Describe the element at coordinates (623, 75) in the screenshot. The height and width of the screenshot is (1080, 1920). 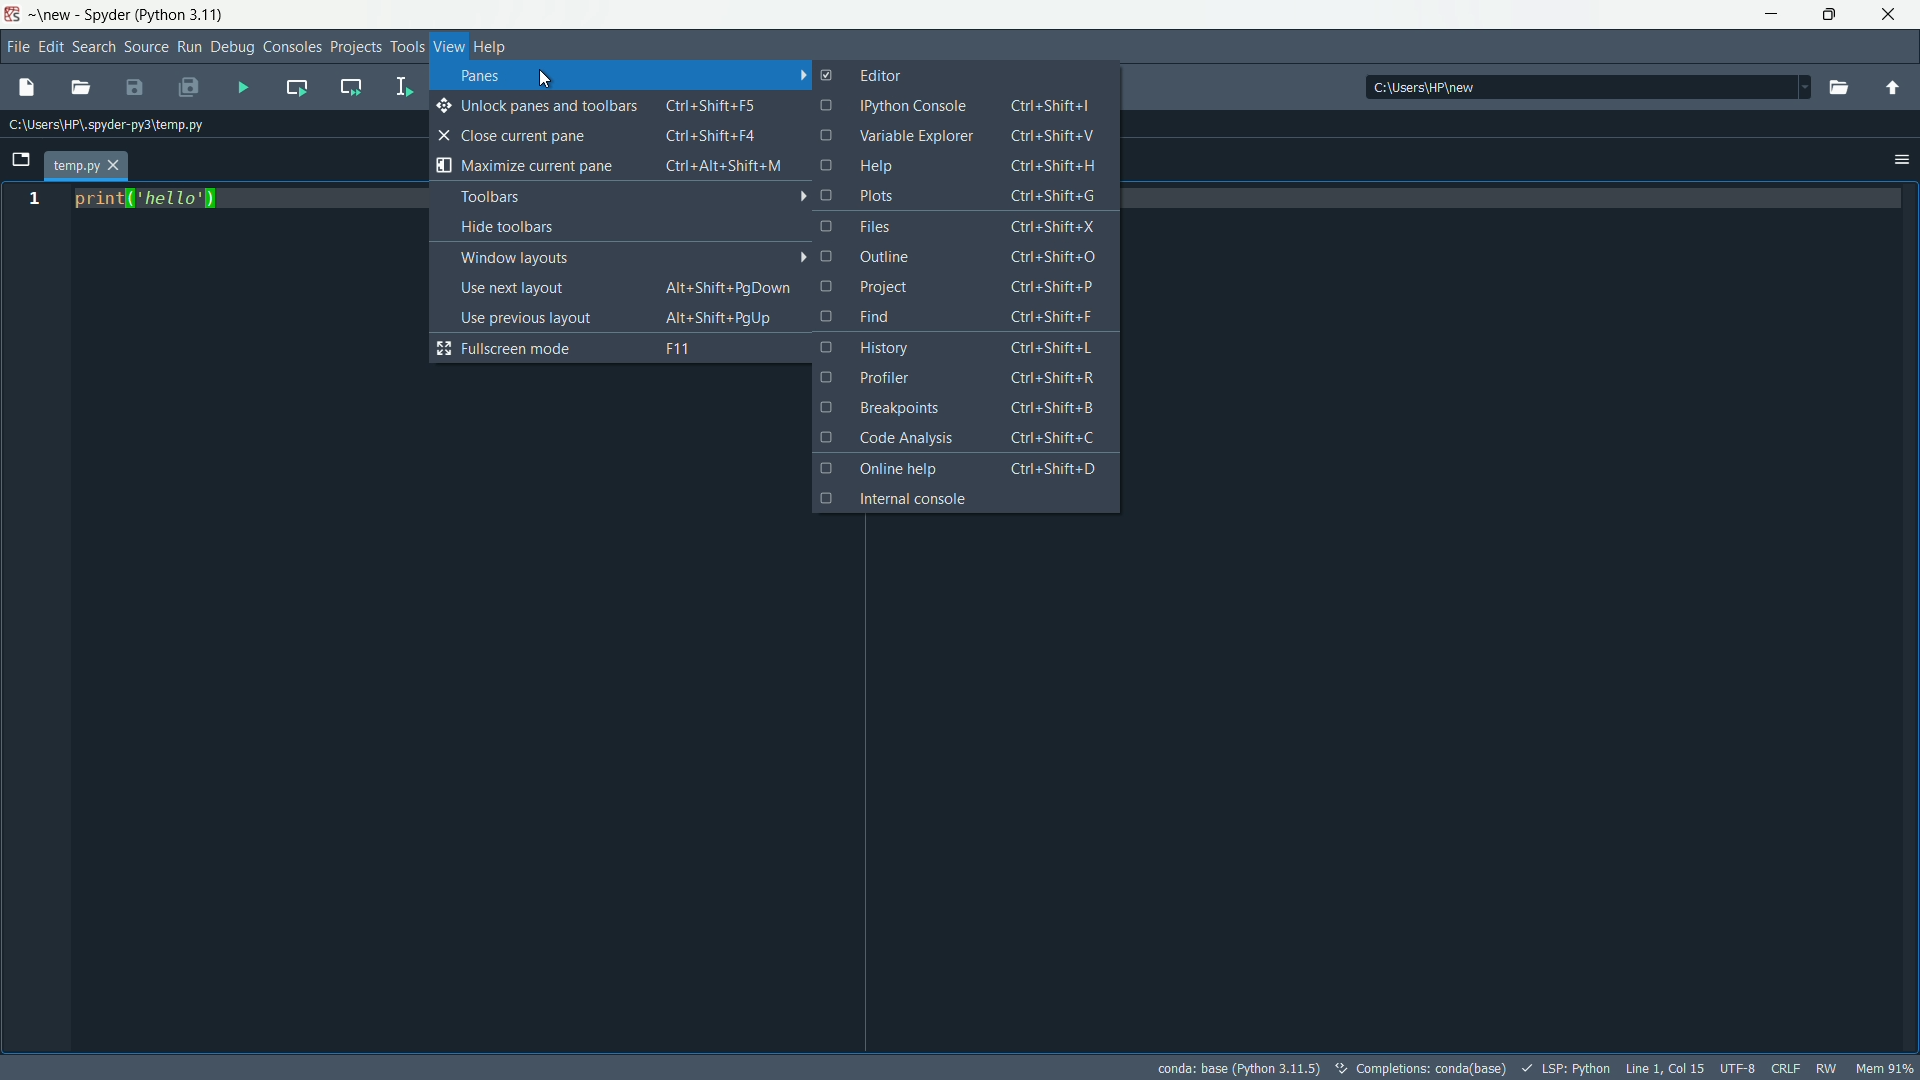
I see `panes` at that location.